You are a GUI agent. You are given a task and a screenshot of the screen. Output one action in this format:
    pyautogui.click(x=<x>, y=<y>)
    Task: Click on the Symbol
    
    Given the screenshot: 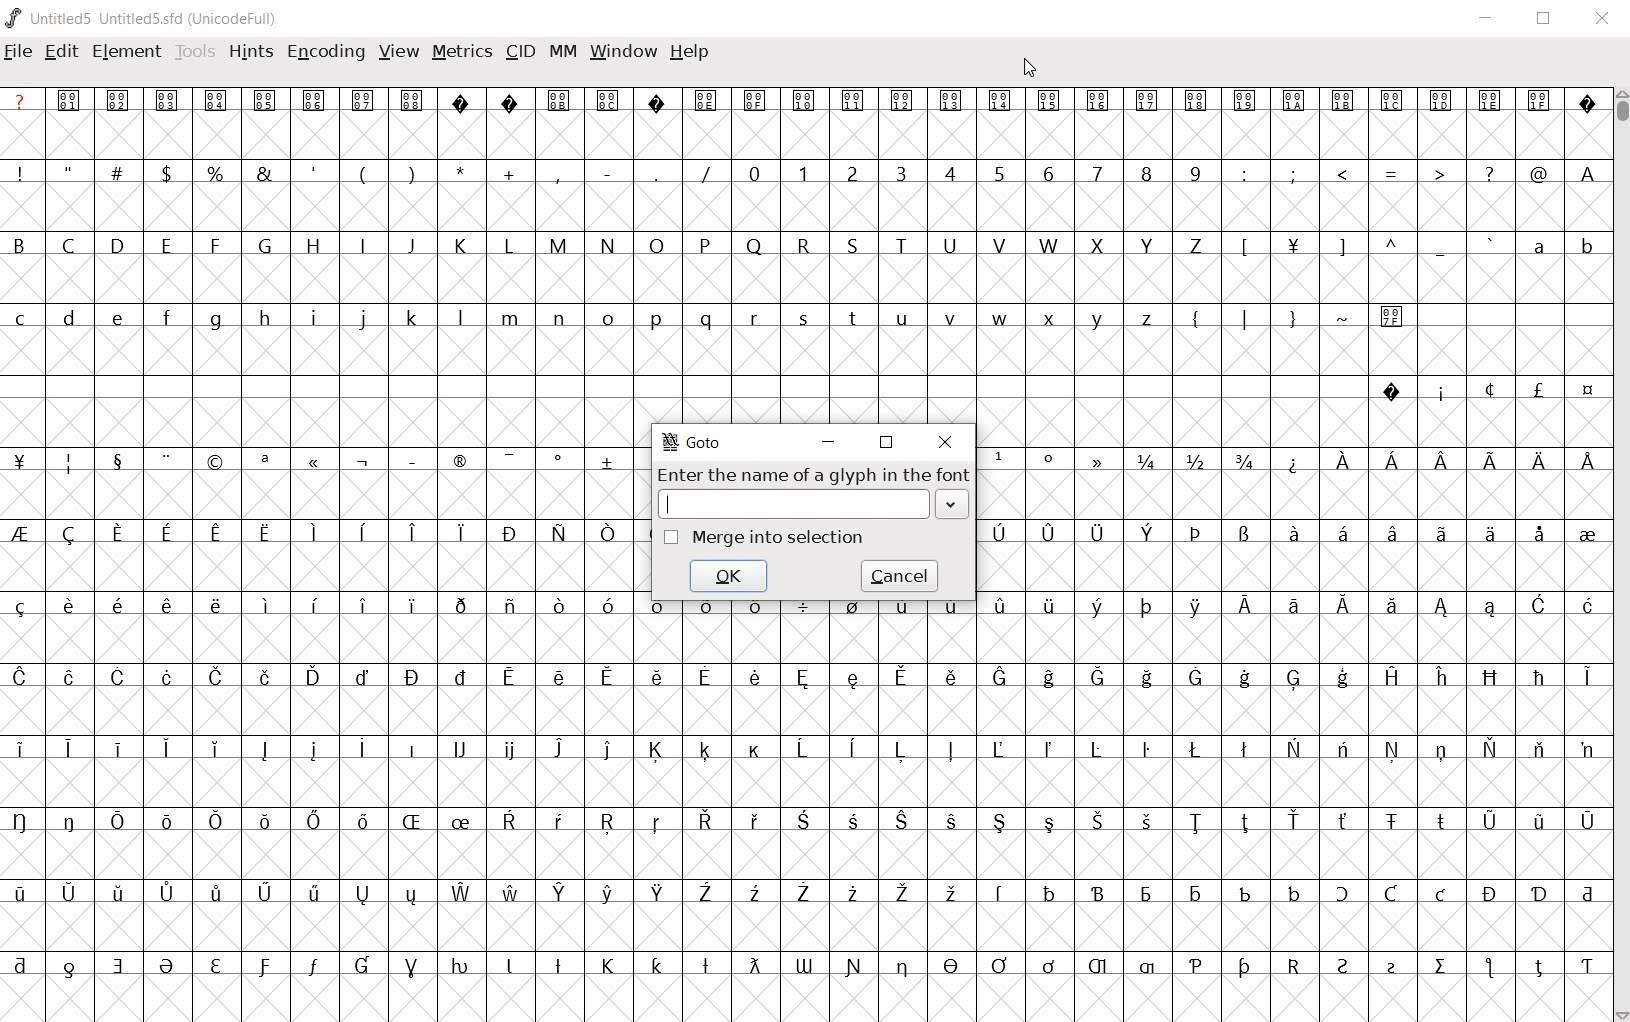 What is the action you would take?
    pyautogui.click(x=411, y=968)
    